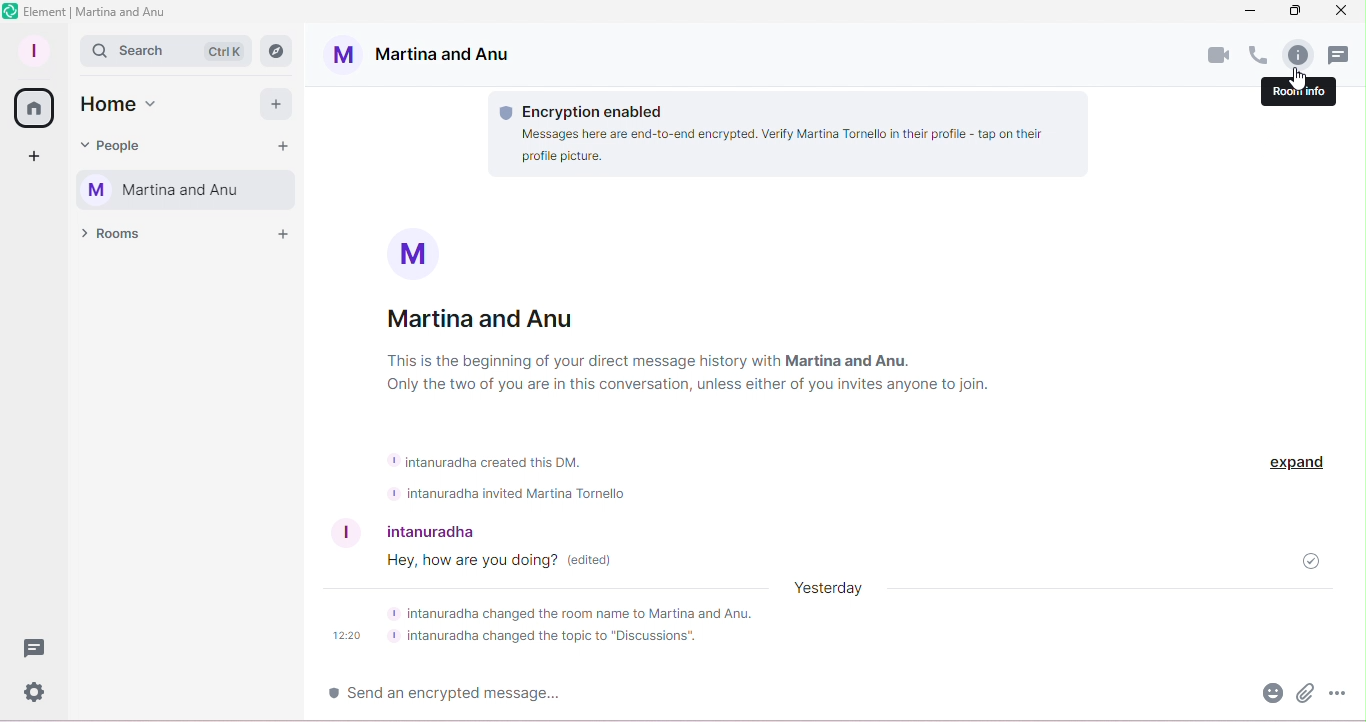  I want to click on Add a room, so click(283, 233).